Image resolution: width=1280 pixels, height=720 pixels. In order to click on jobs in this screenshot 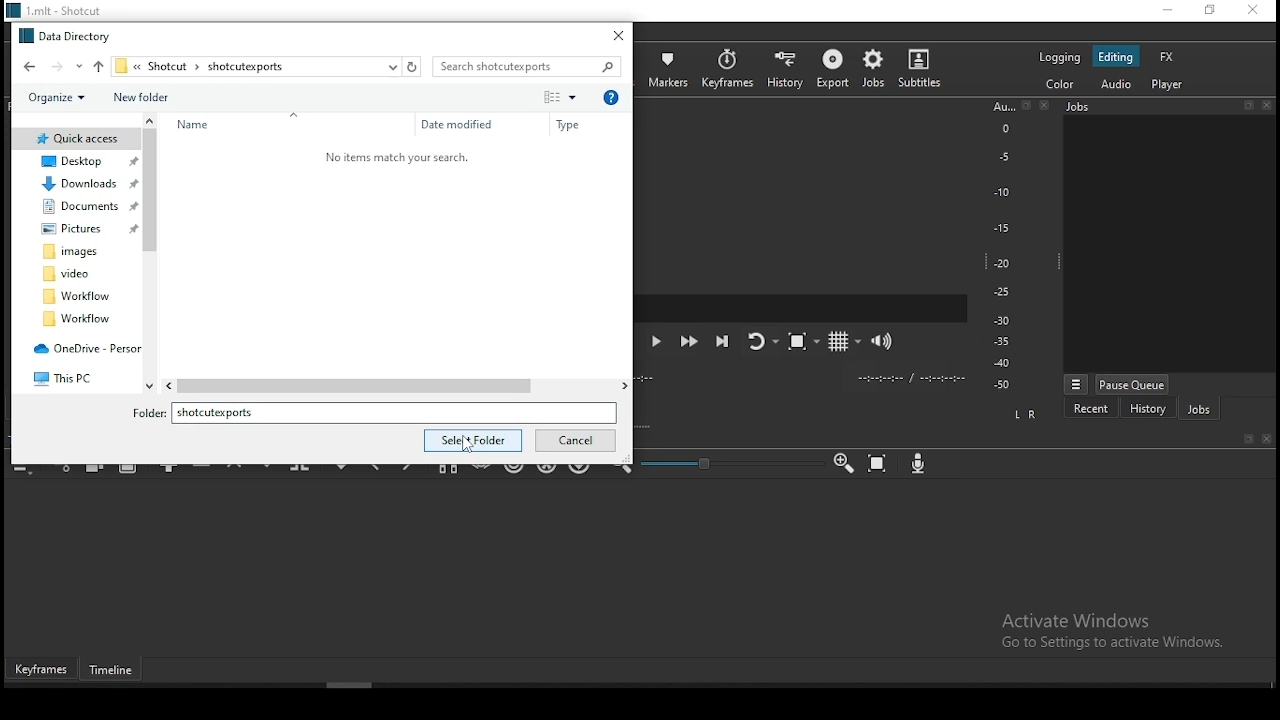, I will do `click(872, 69)`.